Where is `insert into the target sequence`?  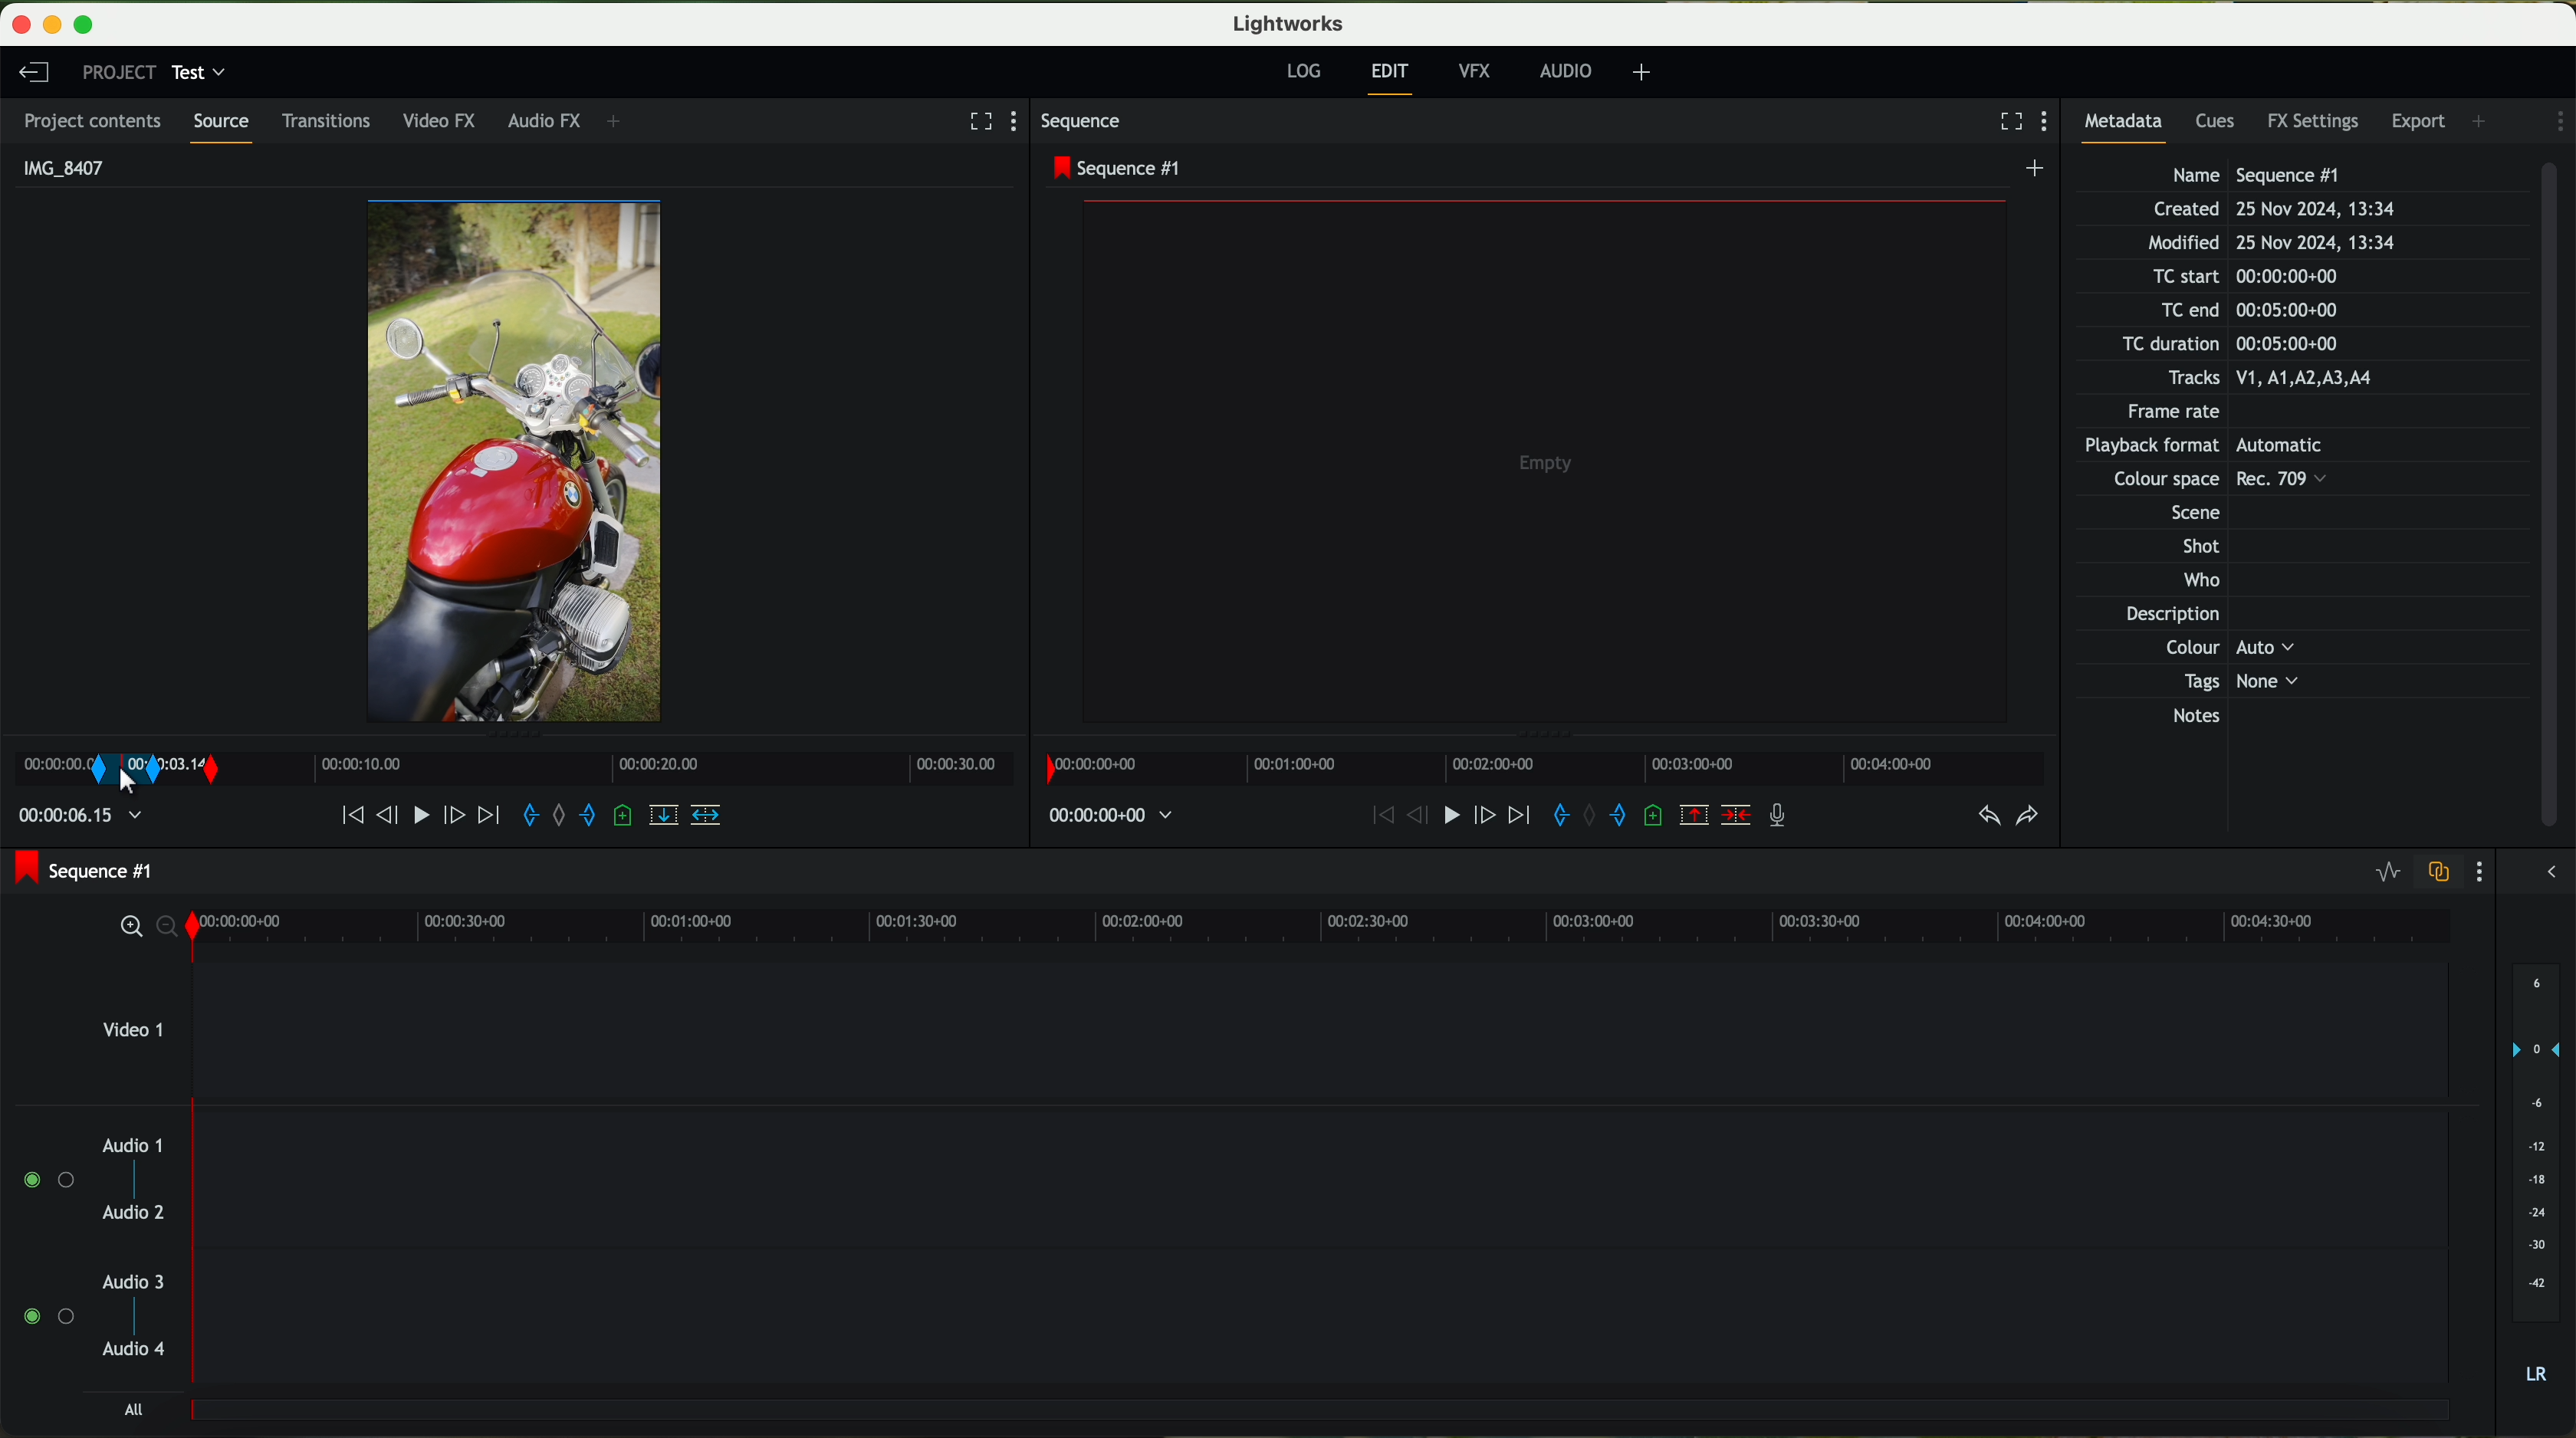
insert into the target sequence is located at coordinates (708, 814).